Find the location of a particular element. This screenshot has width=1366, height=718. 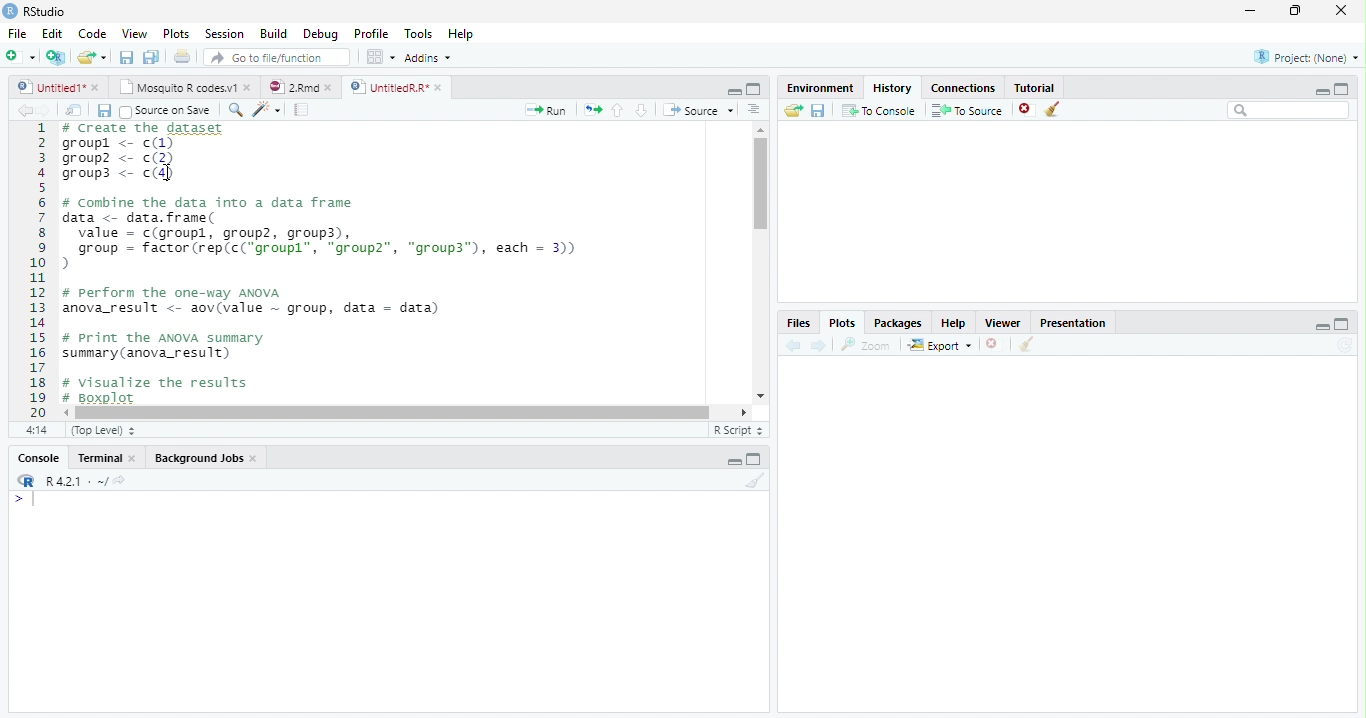

Clear Console is located at coordinates (1024, 345).